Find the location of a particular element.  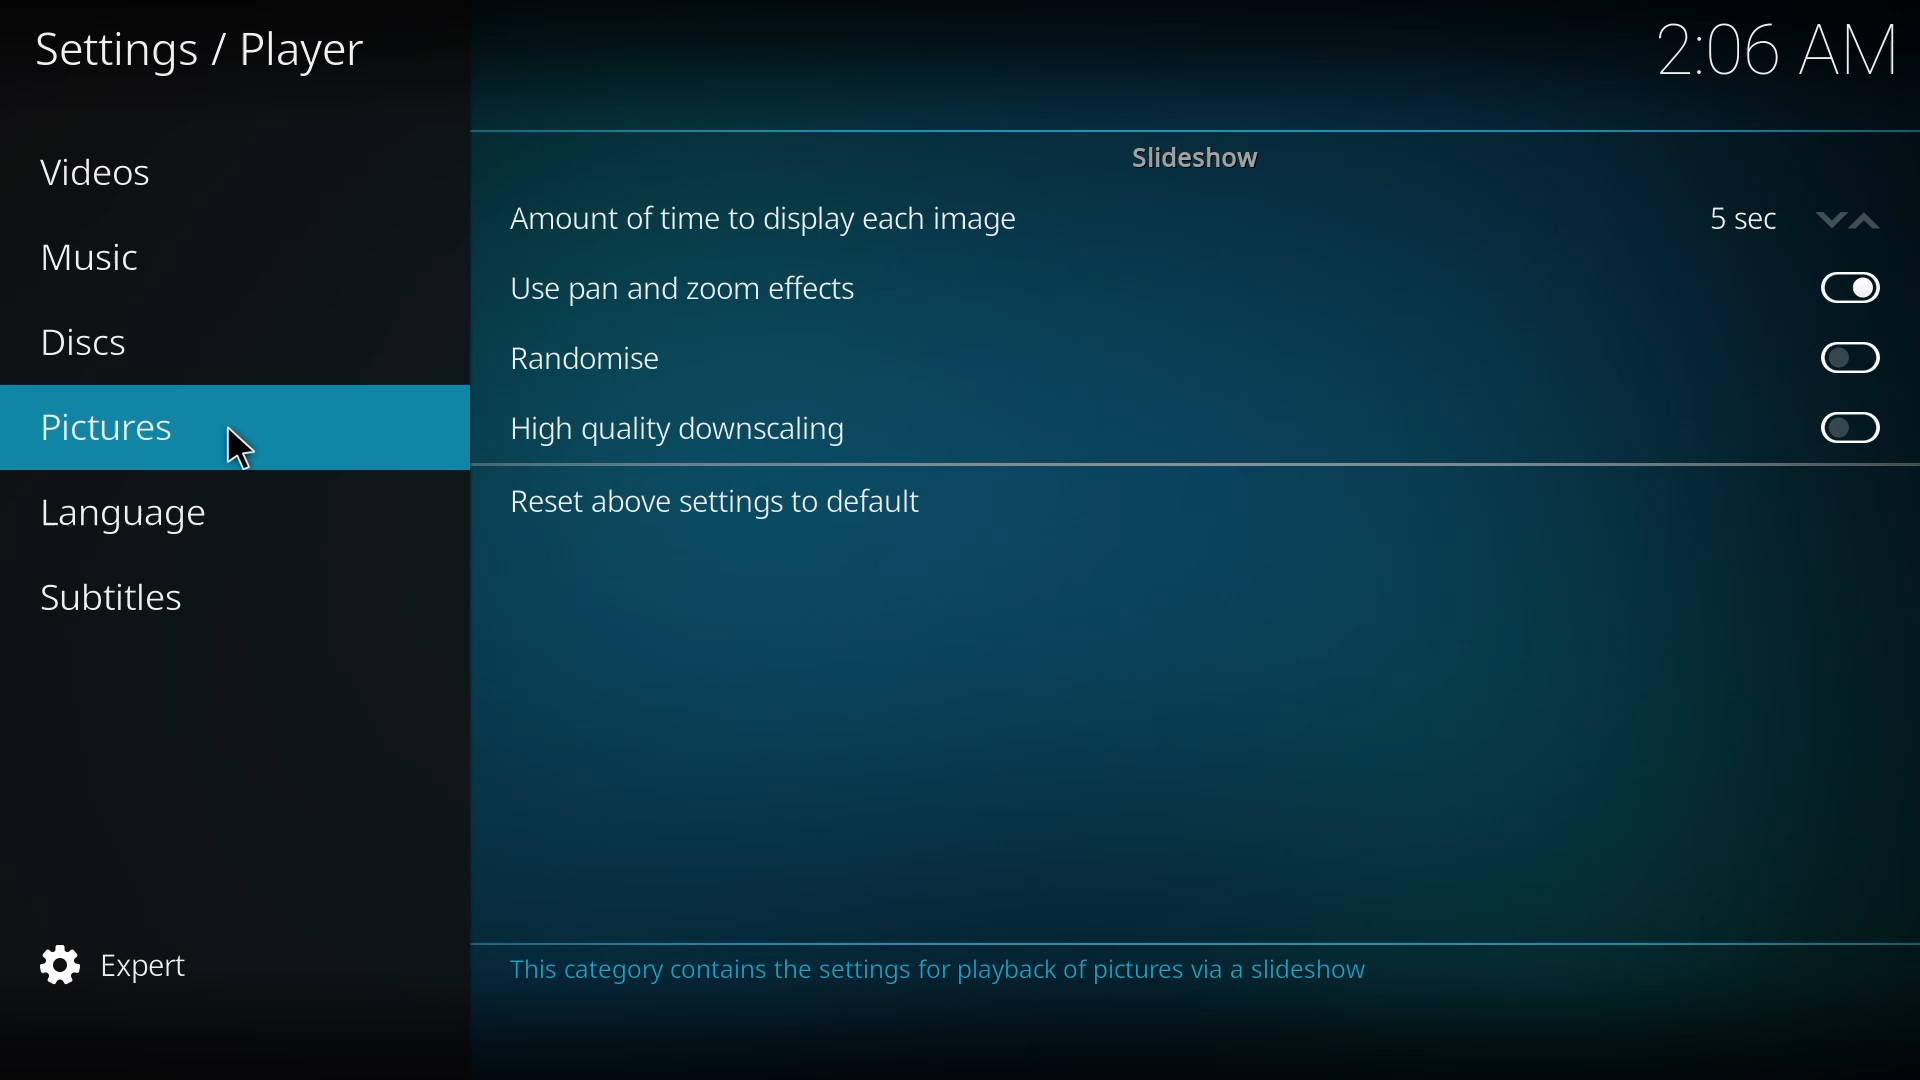

use pan and zoom effects is located at coordinates (685, 290).